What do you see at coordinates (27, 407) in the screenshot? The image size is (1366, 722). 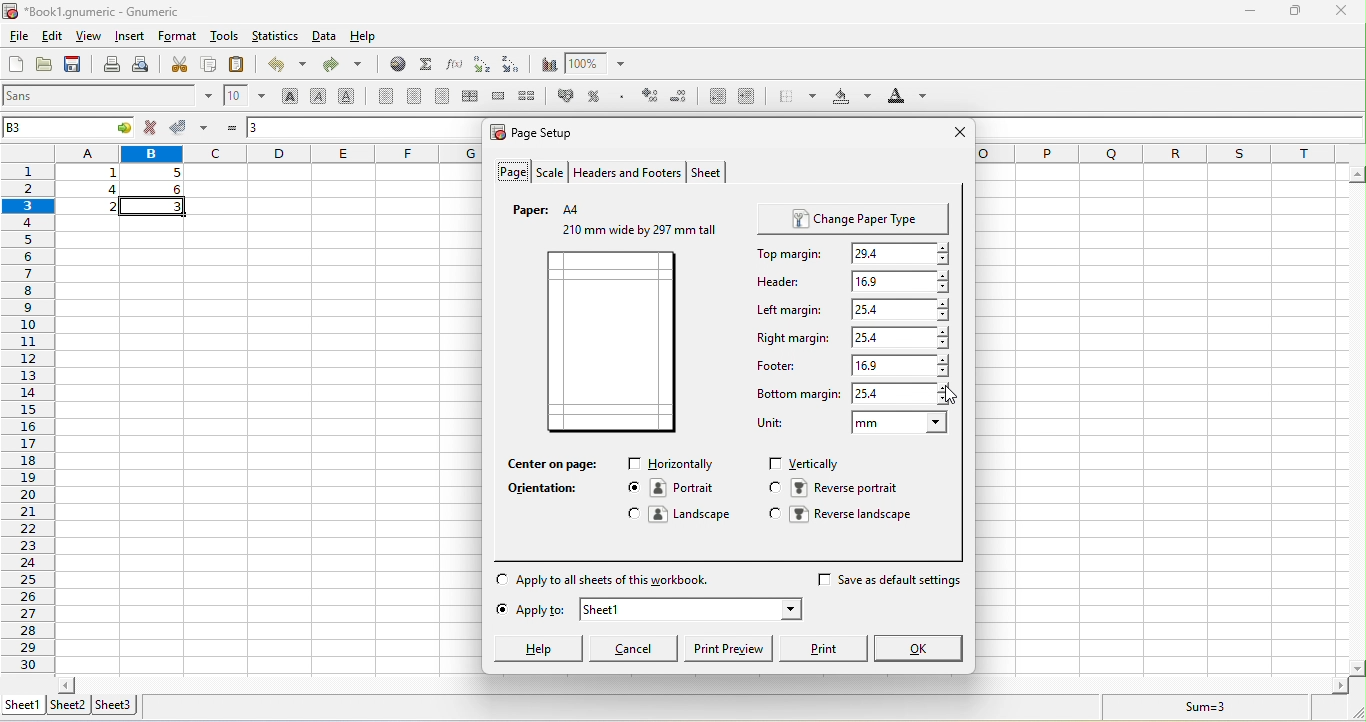 I see `rows` at bounding box center [27, 407].